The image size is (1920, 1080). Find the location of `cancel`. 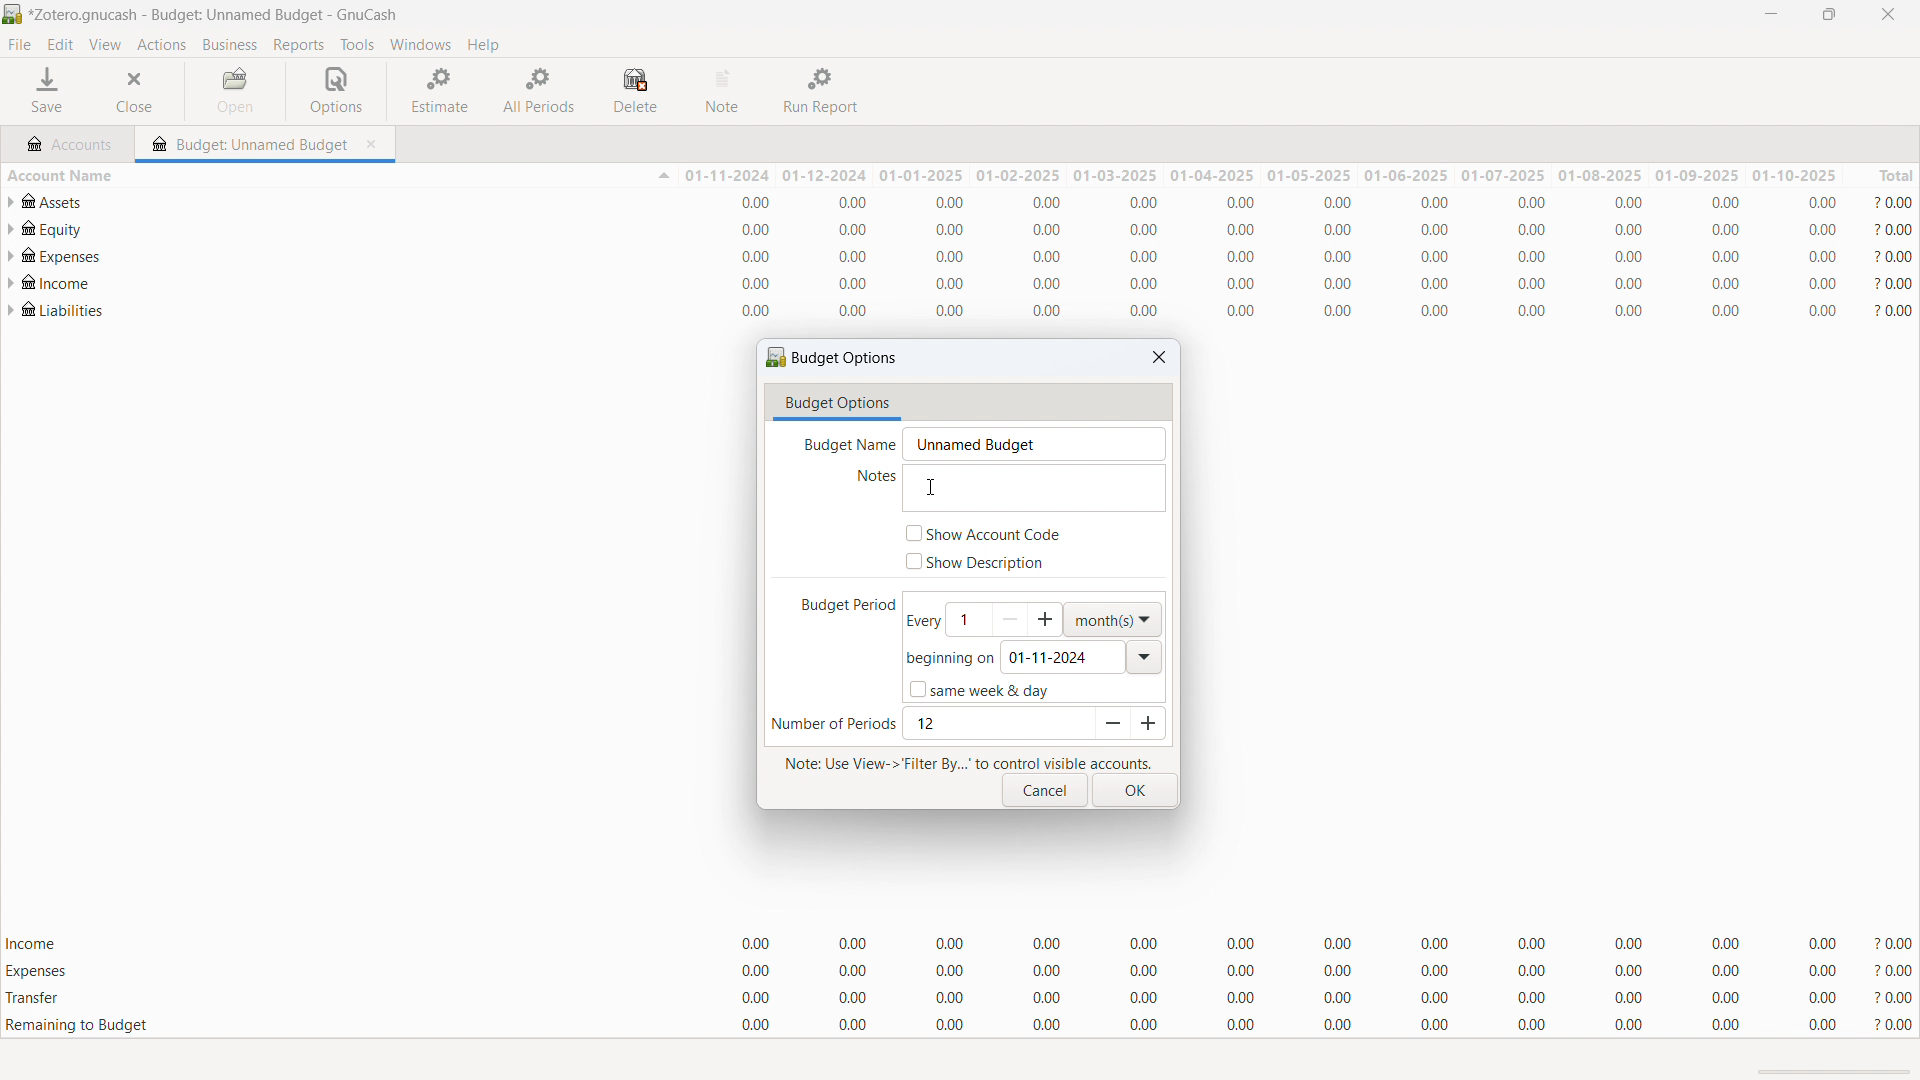

cancel is located at coordinates (1045, 791).